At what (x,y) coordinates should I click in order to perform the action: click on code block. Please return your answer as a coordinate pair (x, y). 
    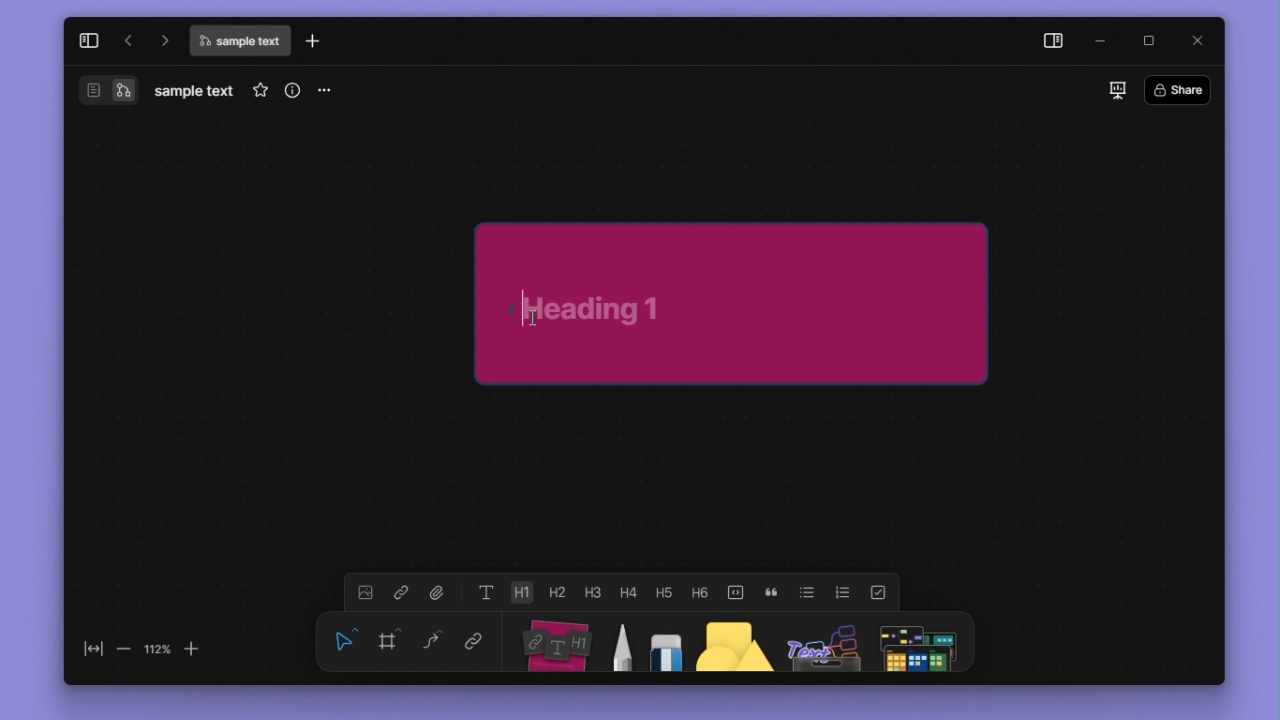
    Looking at the image, I should click on (735, 593).